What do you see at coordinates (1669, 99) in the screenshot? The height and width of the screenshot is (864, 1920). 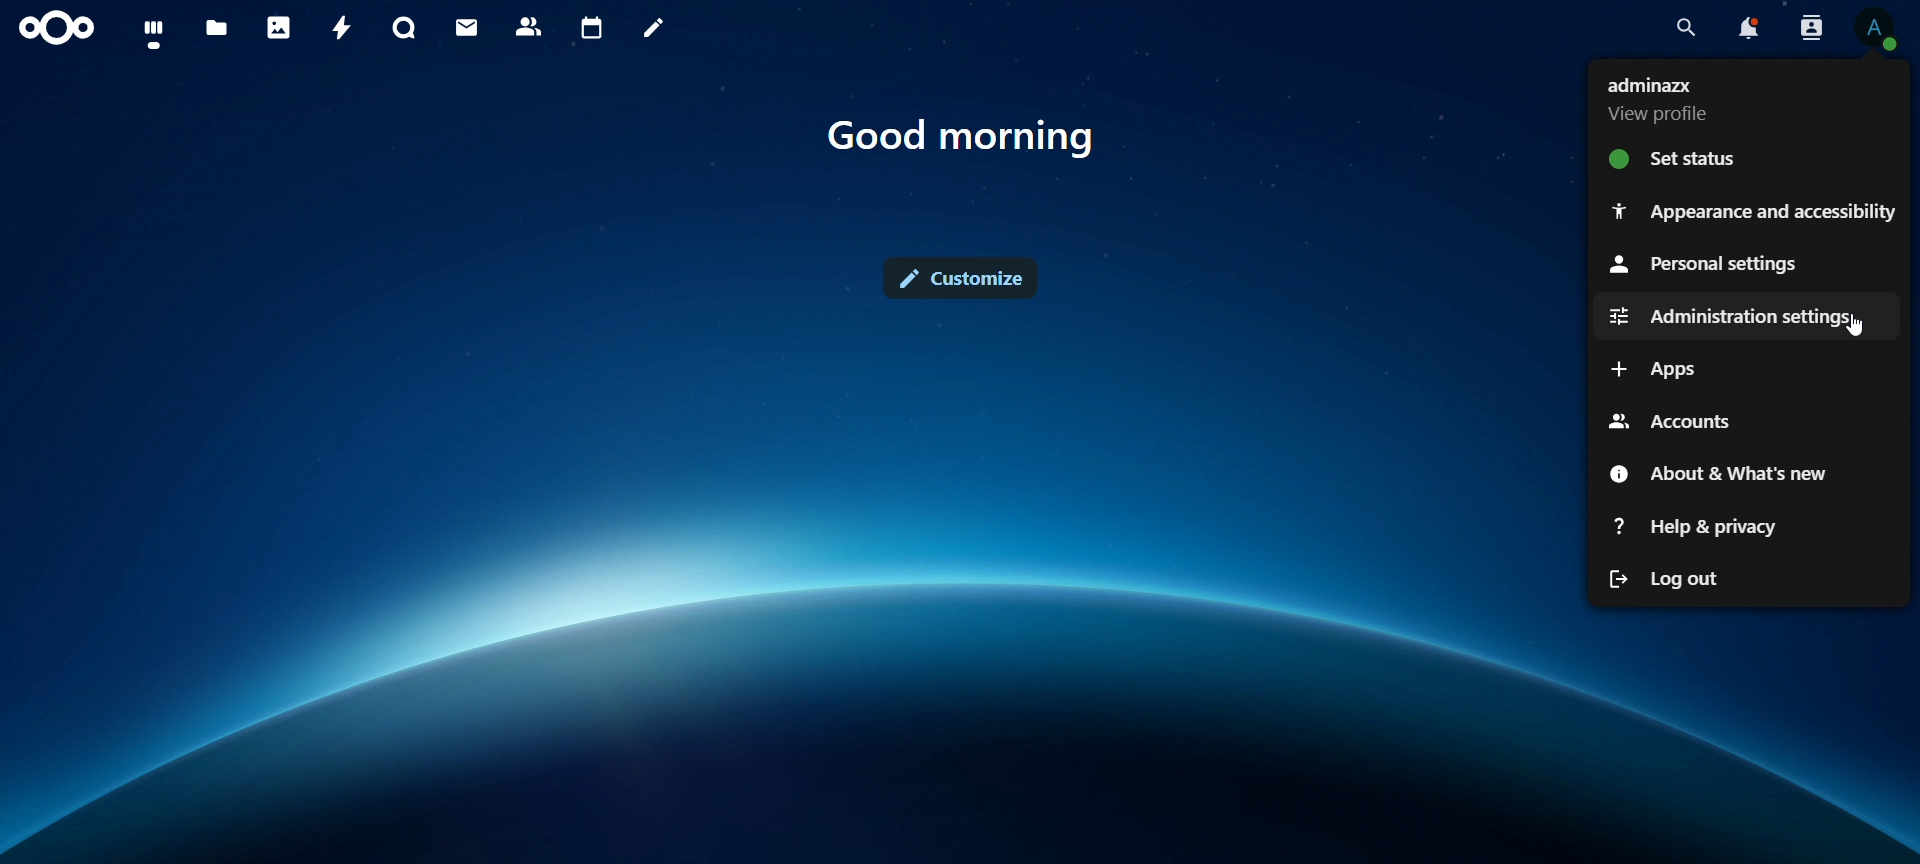 I see `view profile` at bounding box center [1669, 99].